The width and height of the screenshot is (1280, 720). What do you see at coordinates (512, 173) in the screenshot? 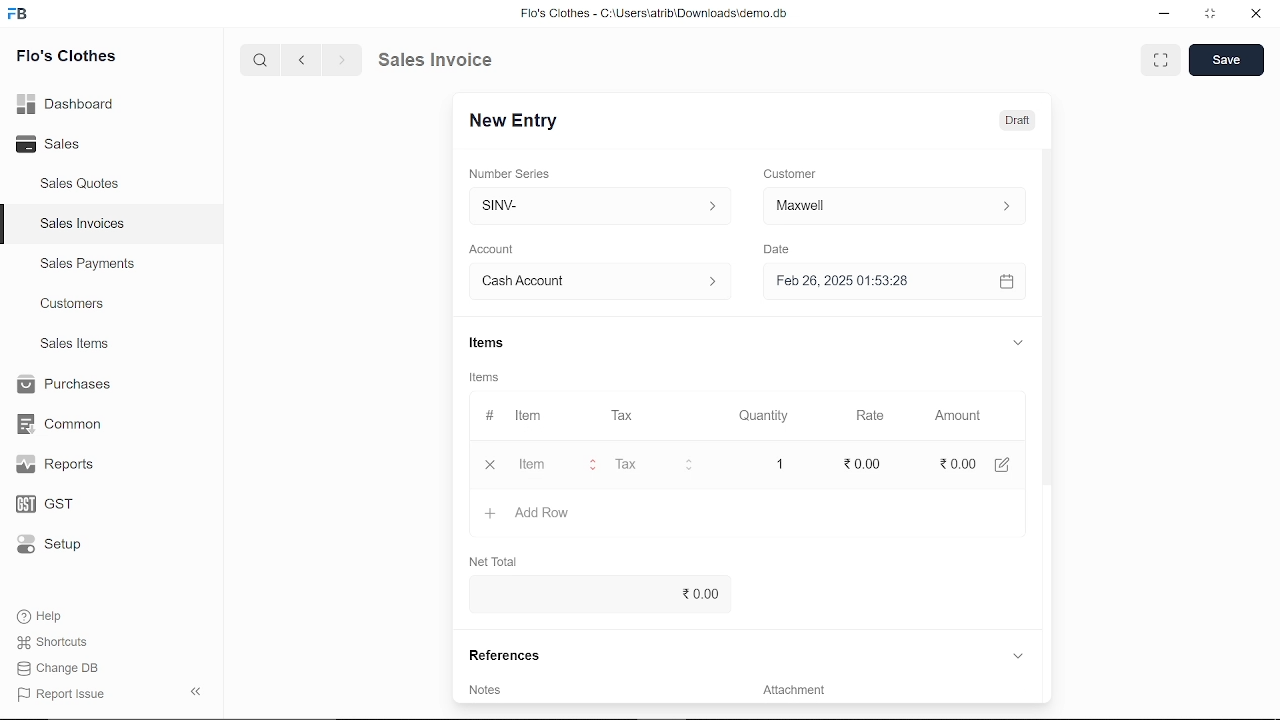
I see `Number Series` at bounding box center [512, 173].